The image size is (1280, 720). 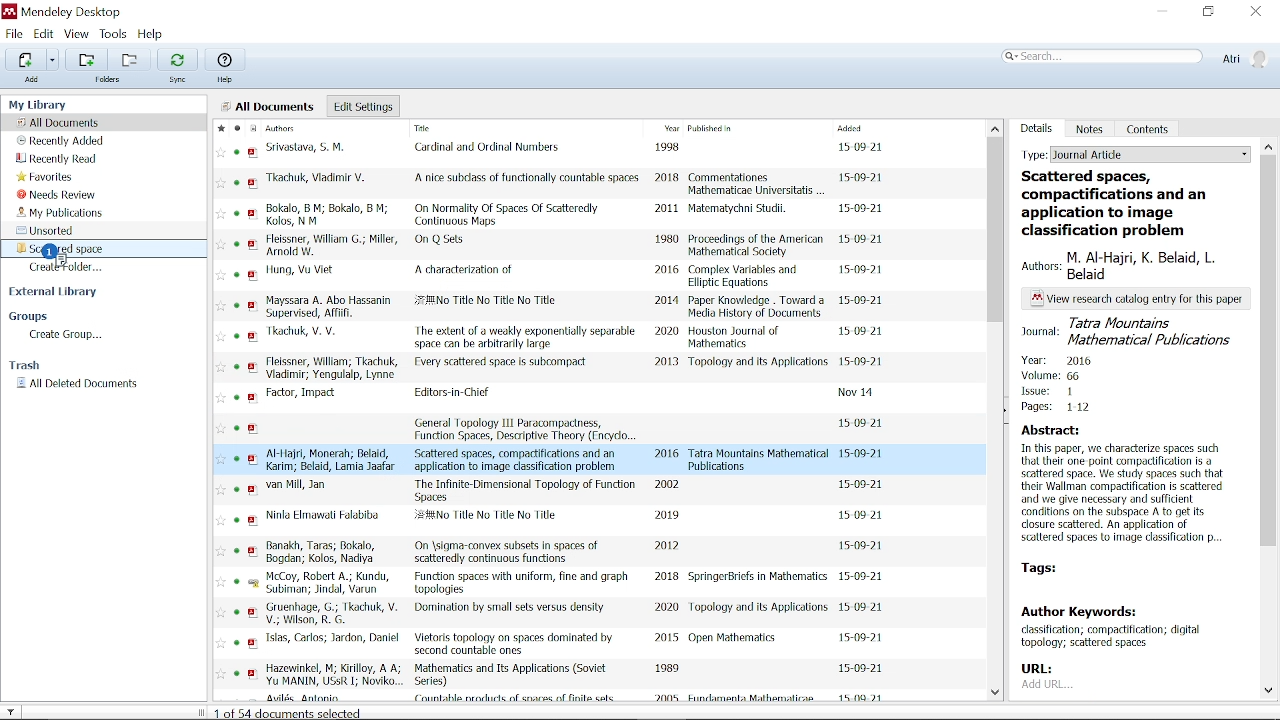 What do you see at coordinates (1149, 128) in the screenshot?
I see `Contents` at bounding box center [1149, 128].